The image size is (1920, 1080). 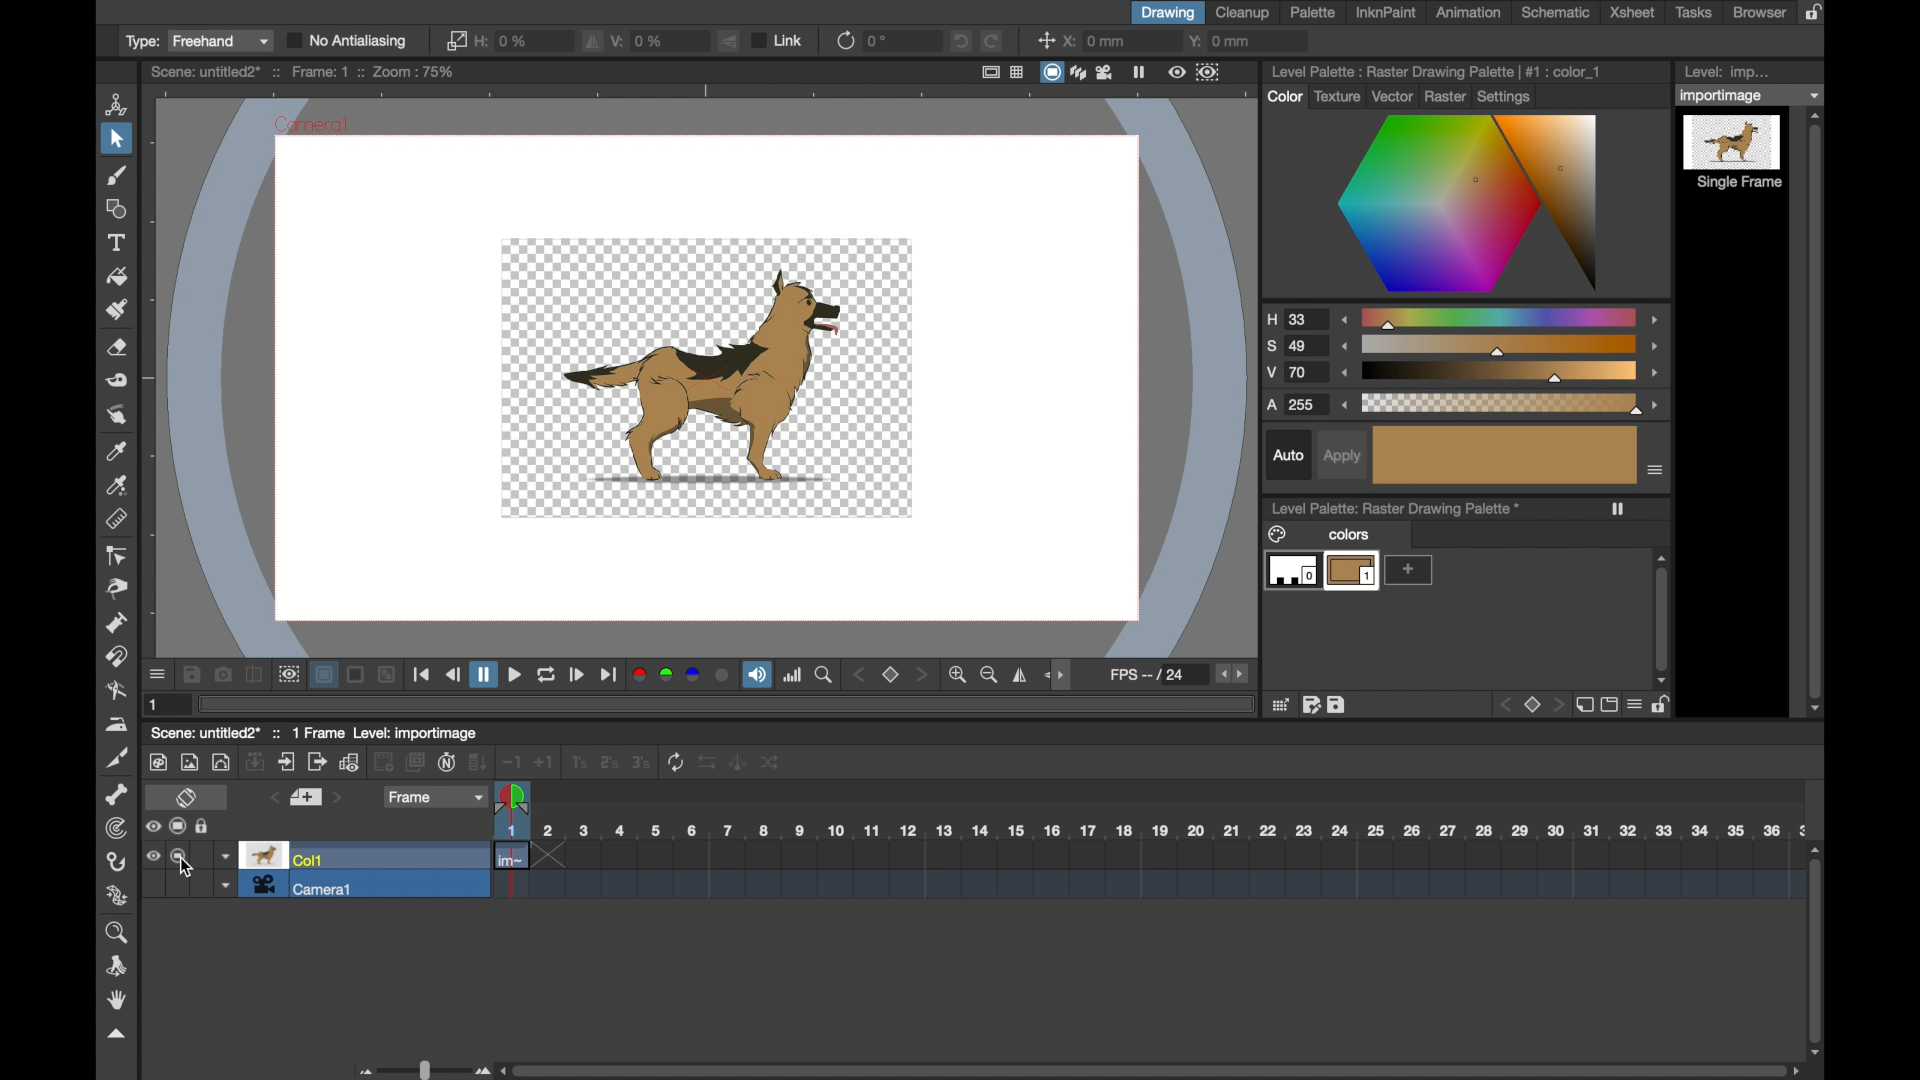 What do you see at coordinates (186, 868) in the screenshot?
I see `cursor` at bounding box center [186, 868].